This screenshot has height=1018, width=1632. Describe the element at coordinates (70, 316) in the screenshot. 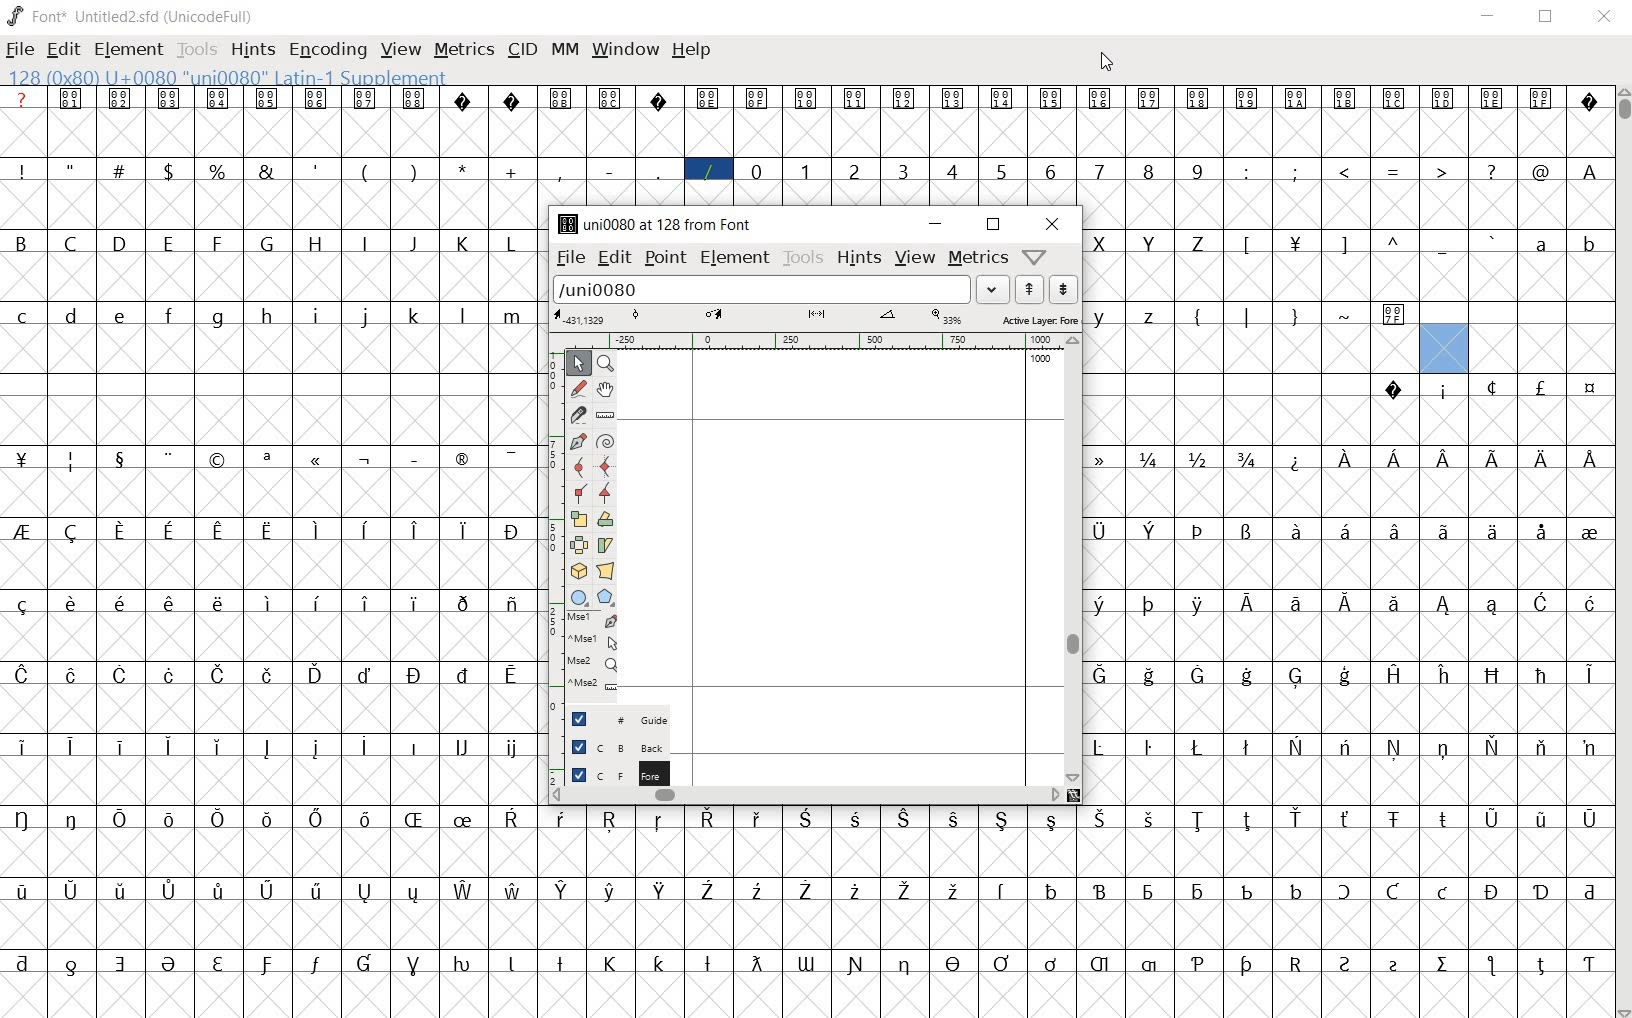

I see `glyph` at that location.